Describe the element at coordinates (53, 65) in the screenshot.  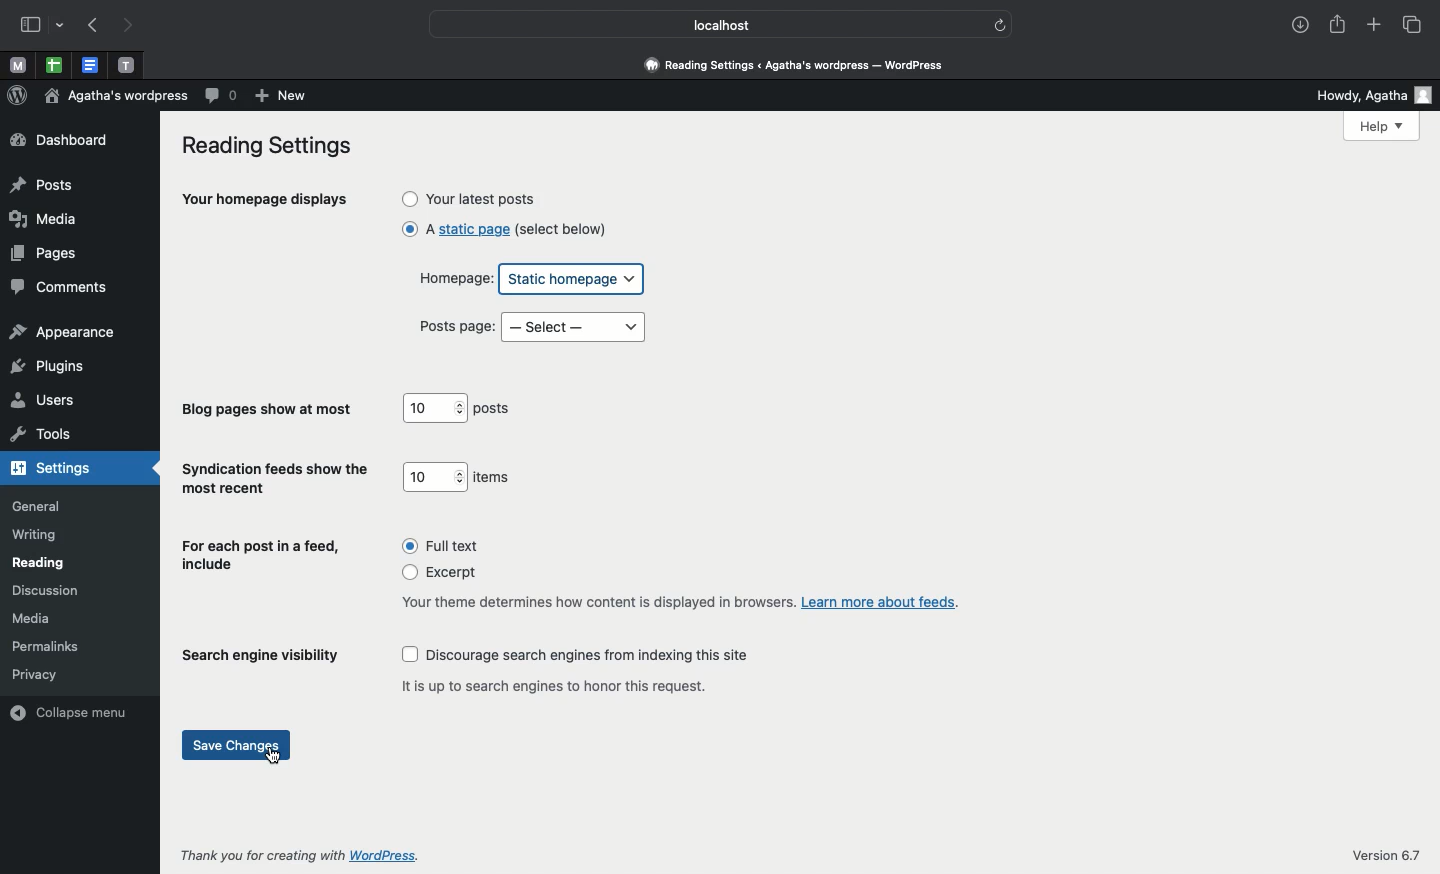
I see `Pinned tabs` at that location.